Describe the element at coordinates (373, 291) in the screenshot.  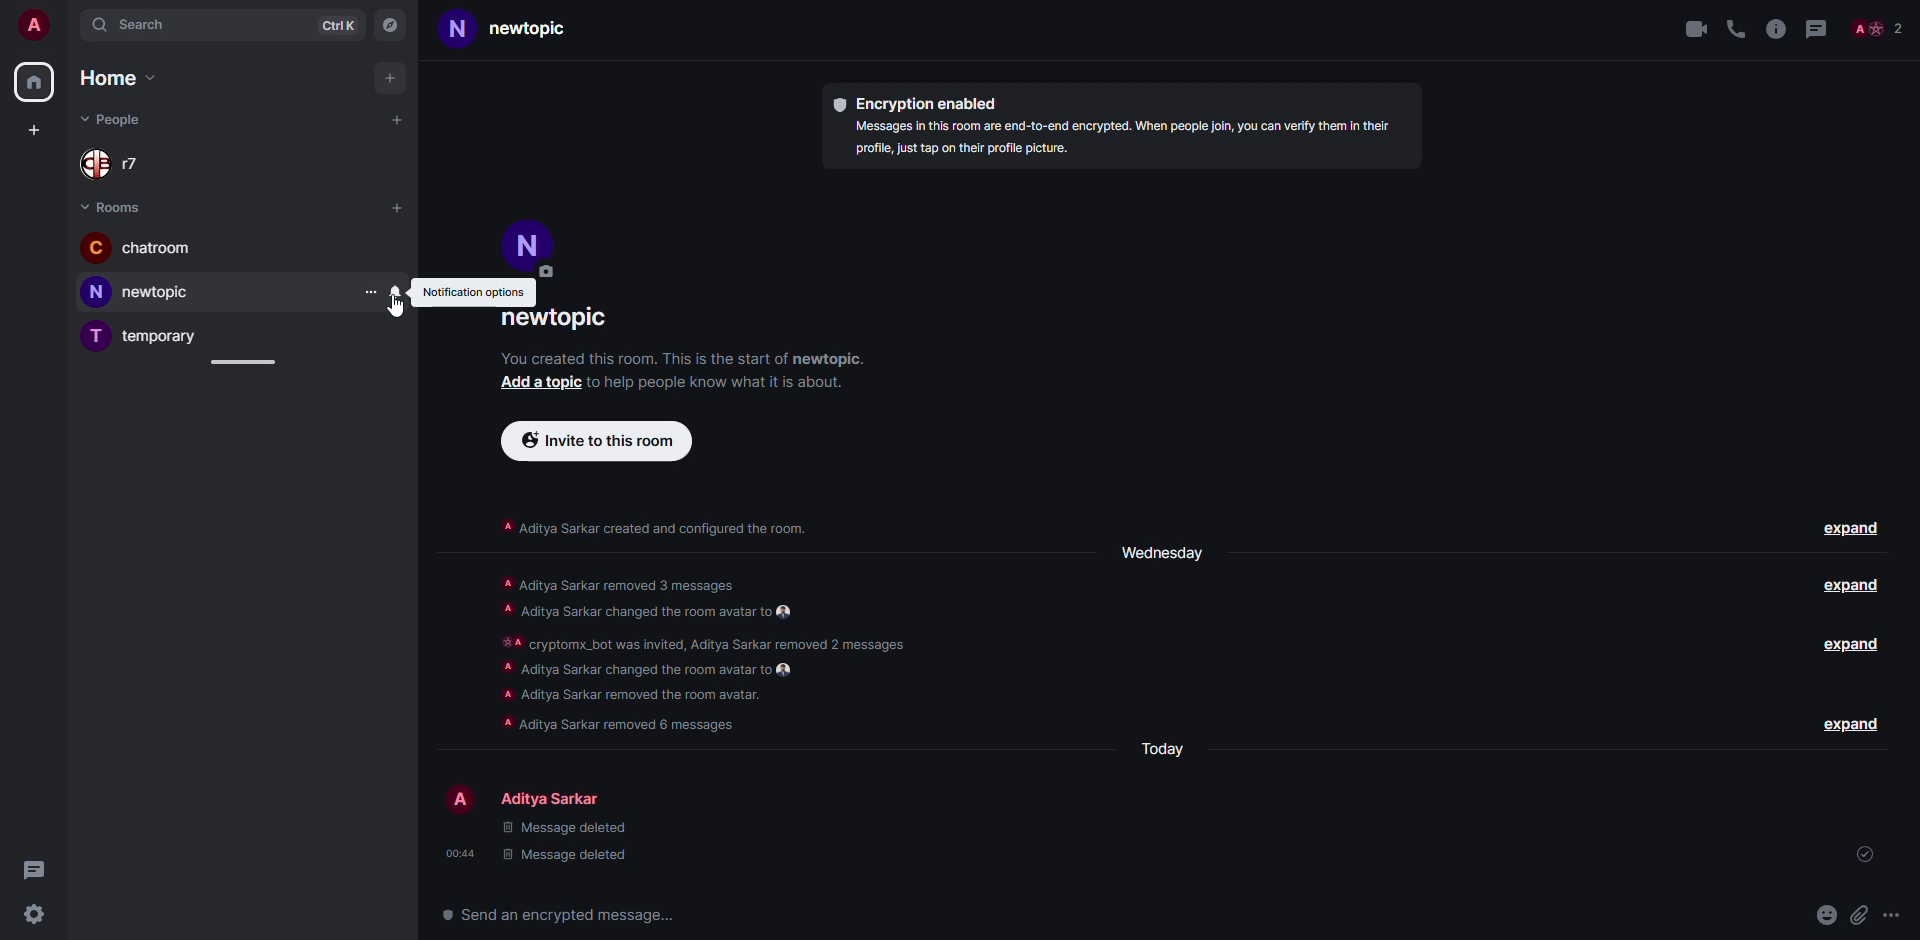
I see `more` at that location.